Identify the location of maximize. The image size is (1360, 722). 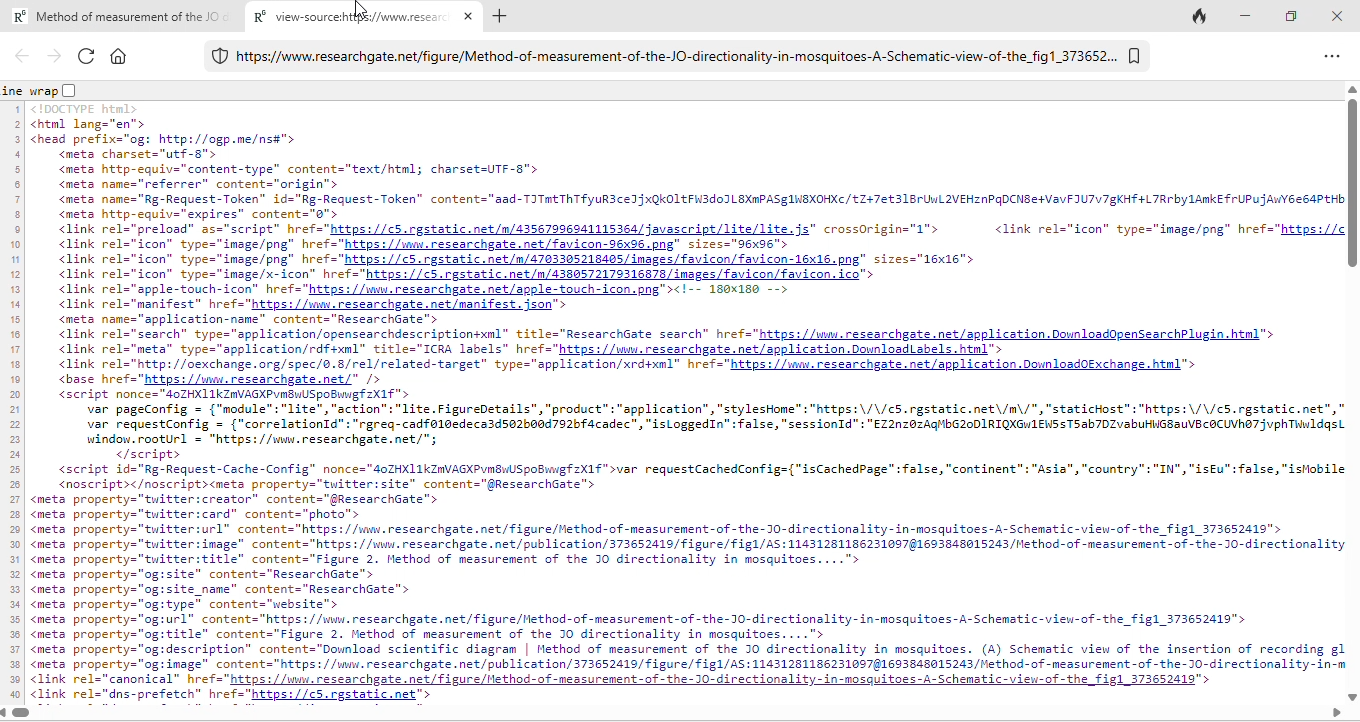
(1289, 14).